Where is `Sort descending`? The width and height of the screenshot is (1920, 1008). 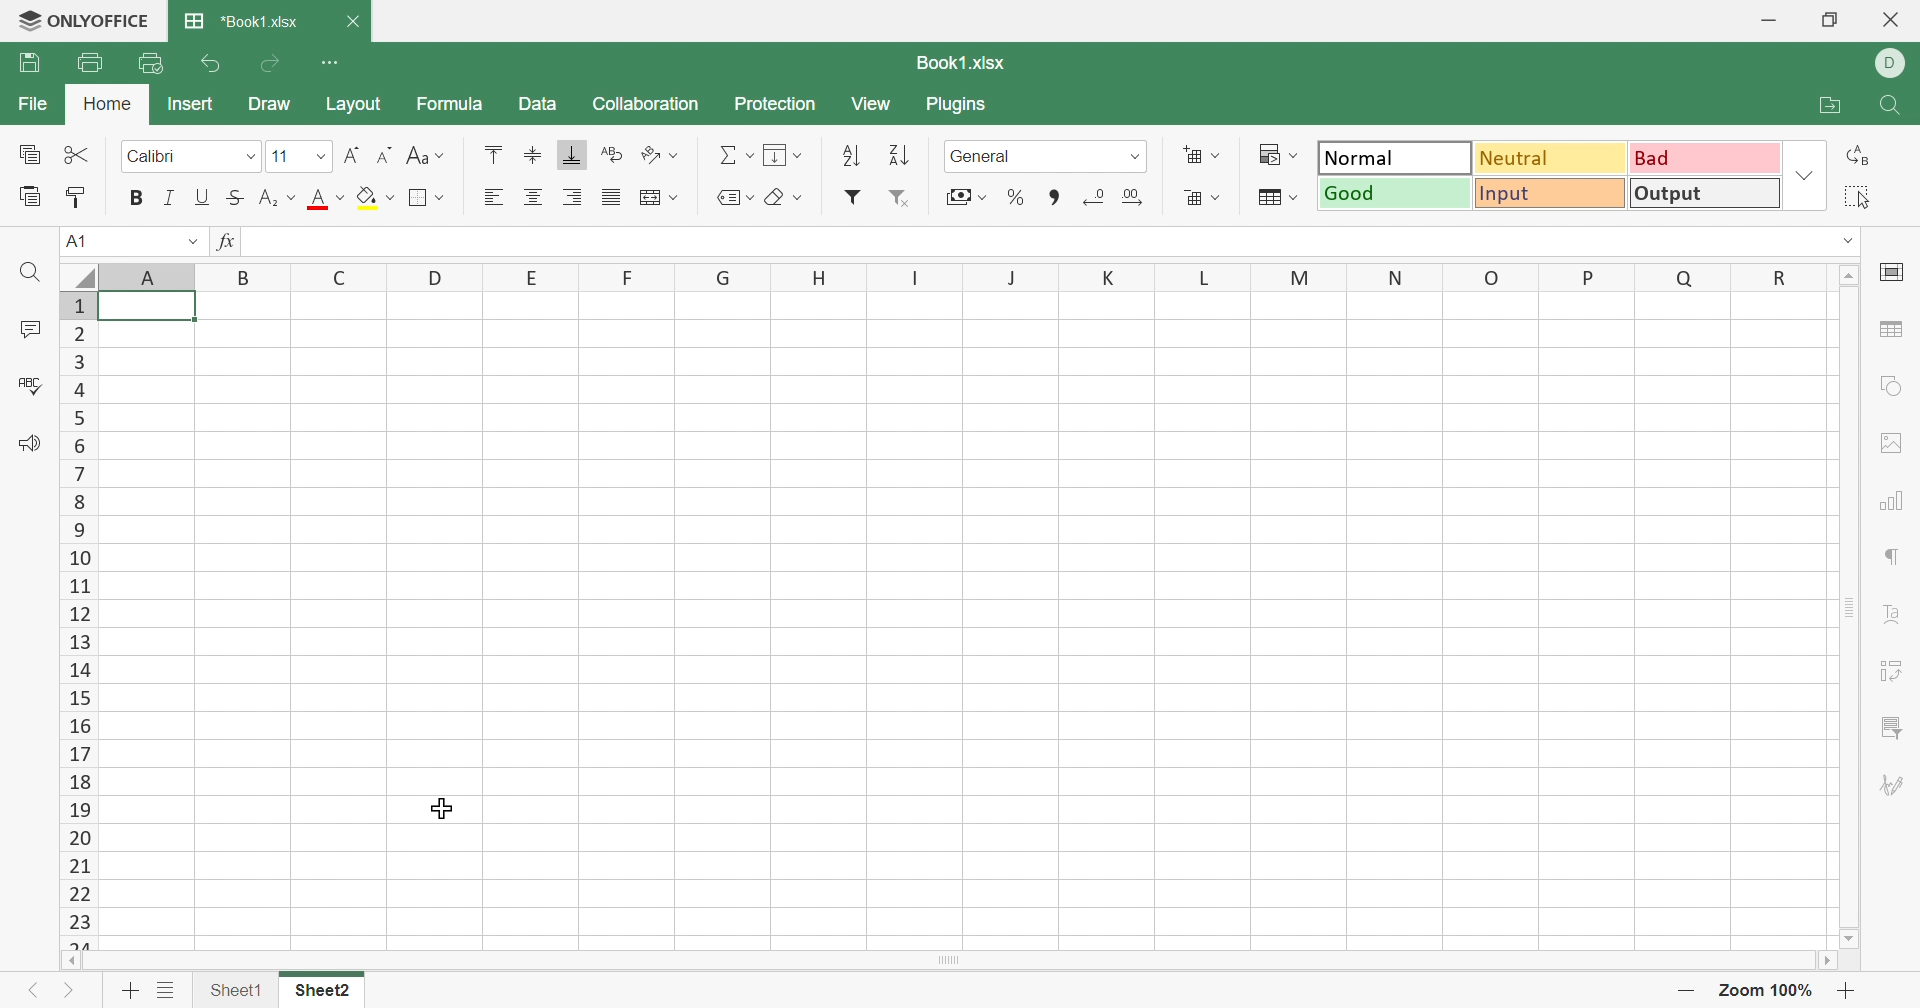
Sort descending is located at coordinates (899, 155).